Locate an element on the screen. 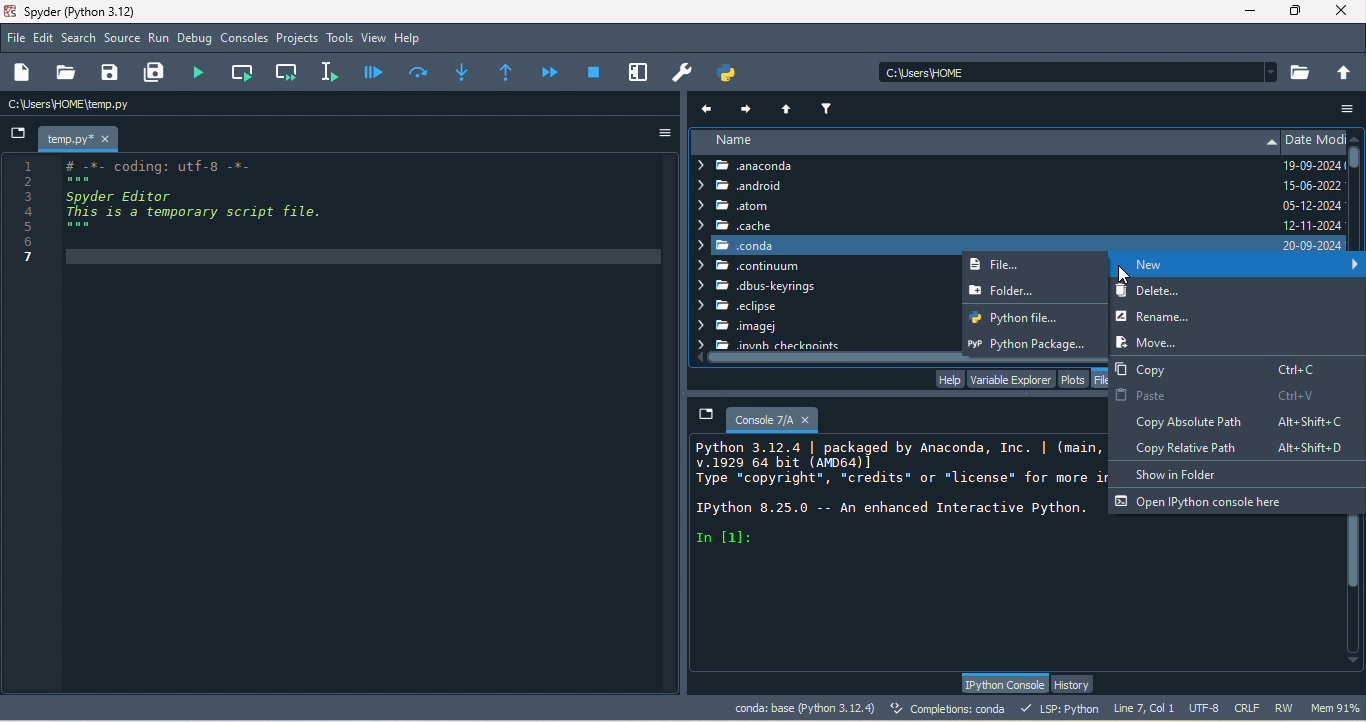 The width and height of the screenshot is (1366, 722). show in folder is located at coordinates (1187, 473).